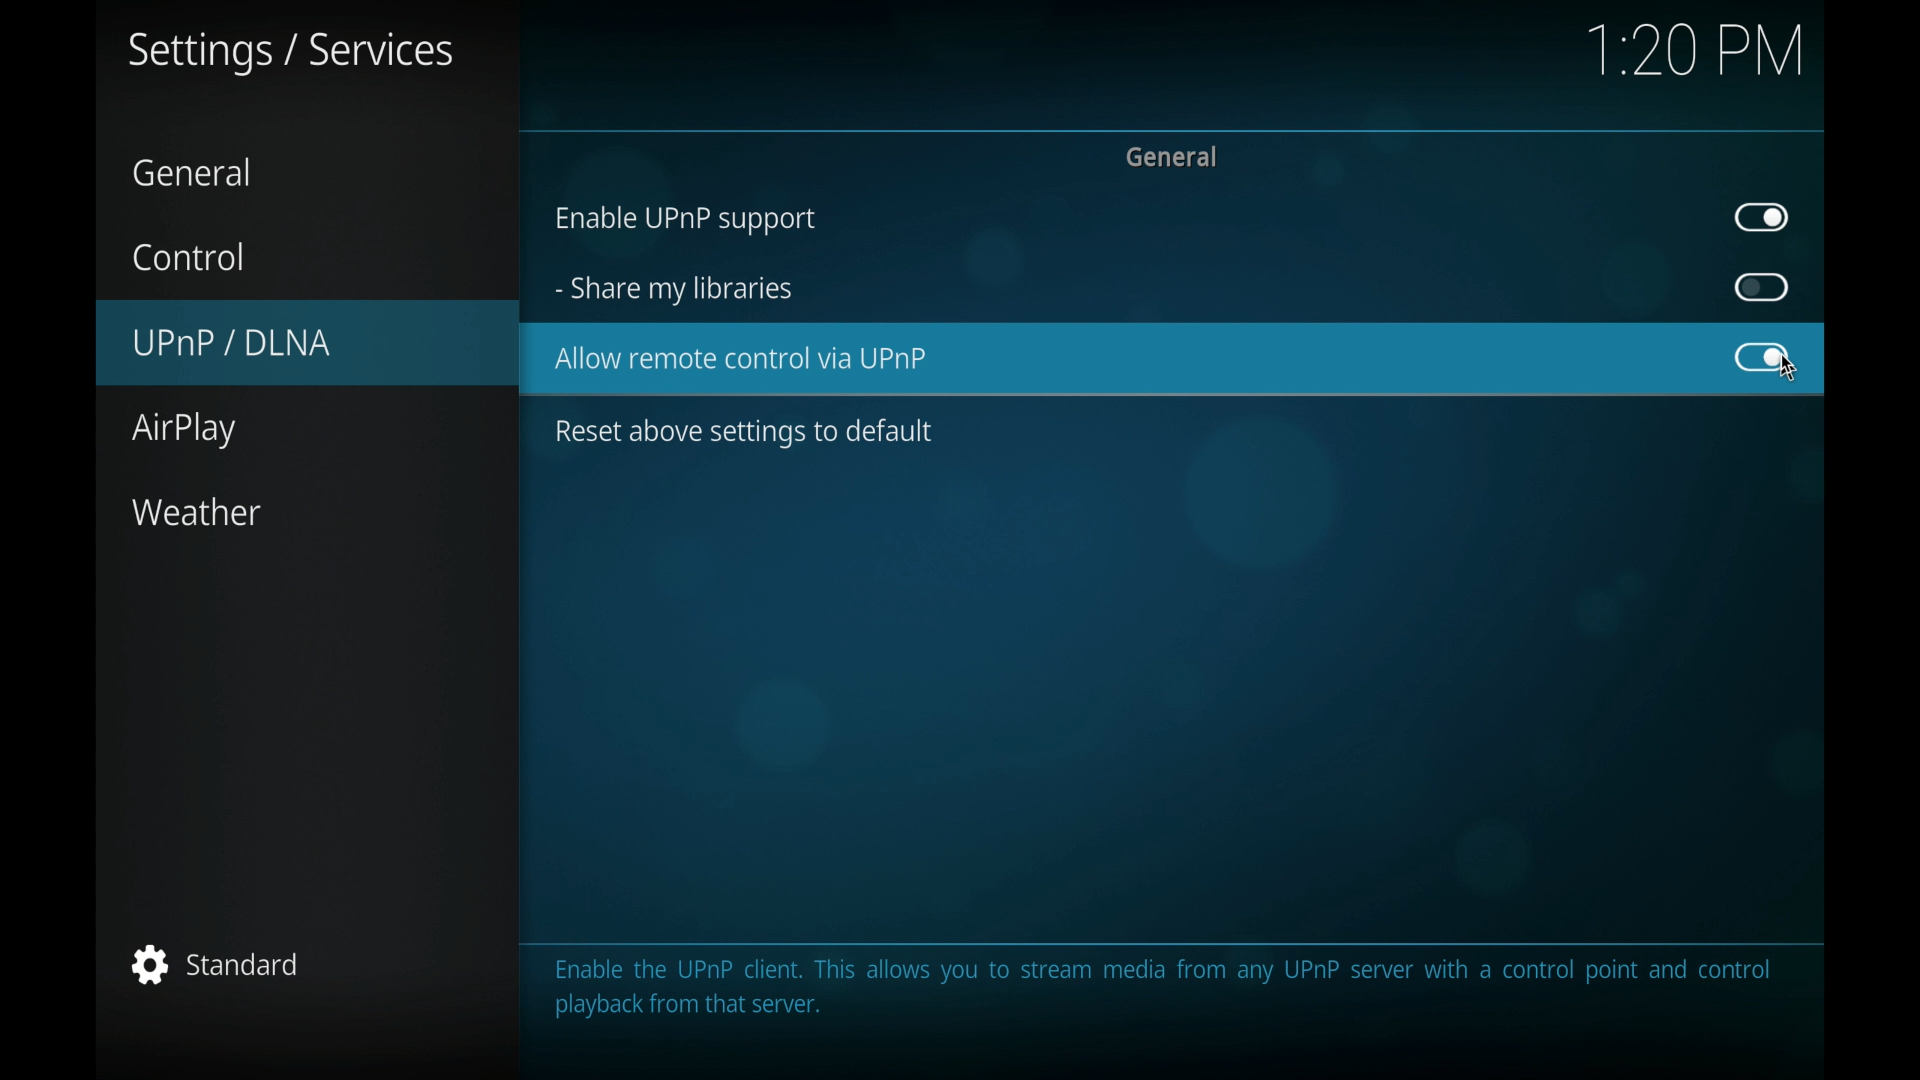 This screenshot has height=1080, width=1920. What do you see at coordinates (743, 359) in the screenshot?
I see `allow remote control via UPnP` at bounding box center [743, 359].